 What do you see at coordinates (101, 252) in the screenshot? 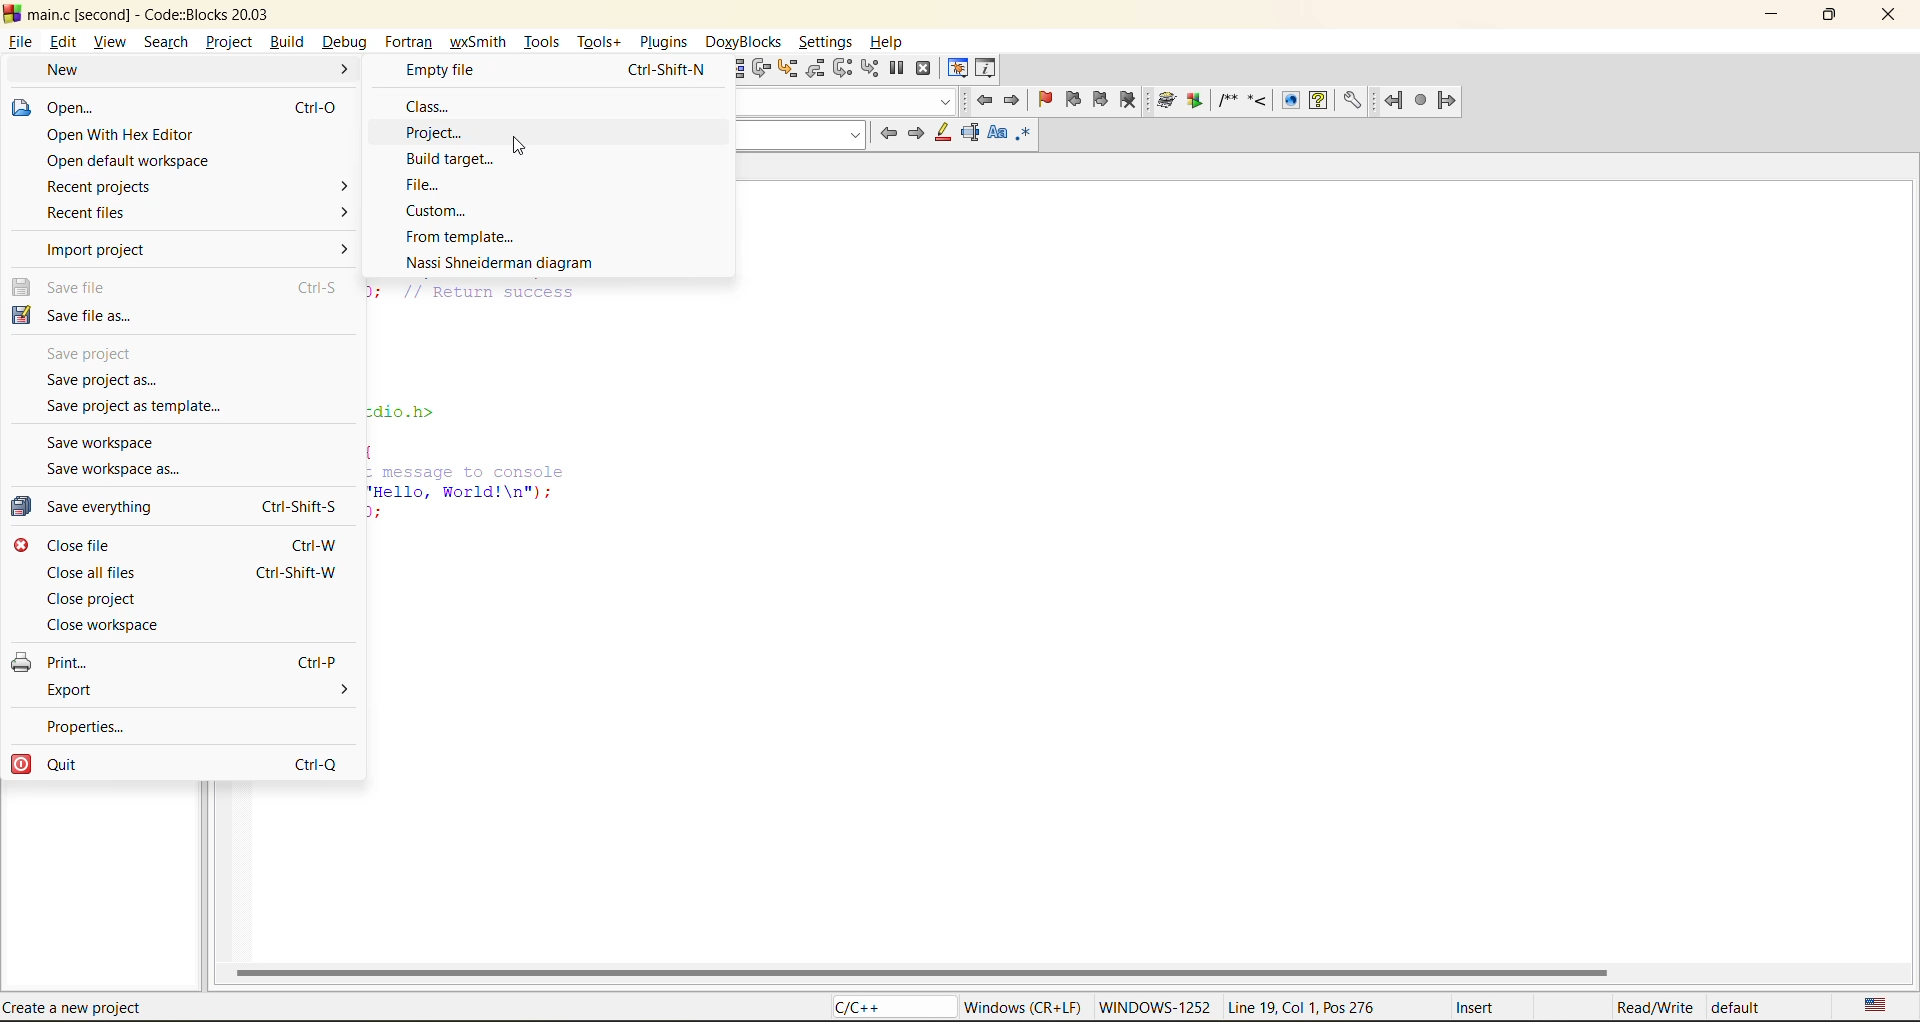
I see `import project` at bounding box center [101, 252].